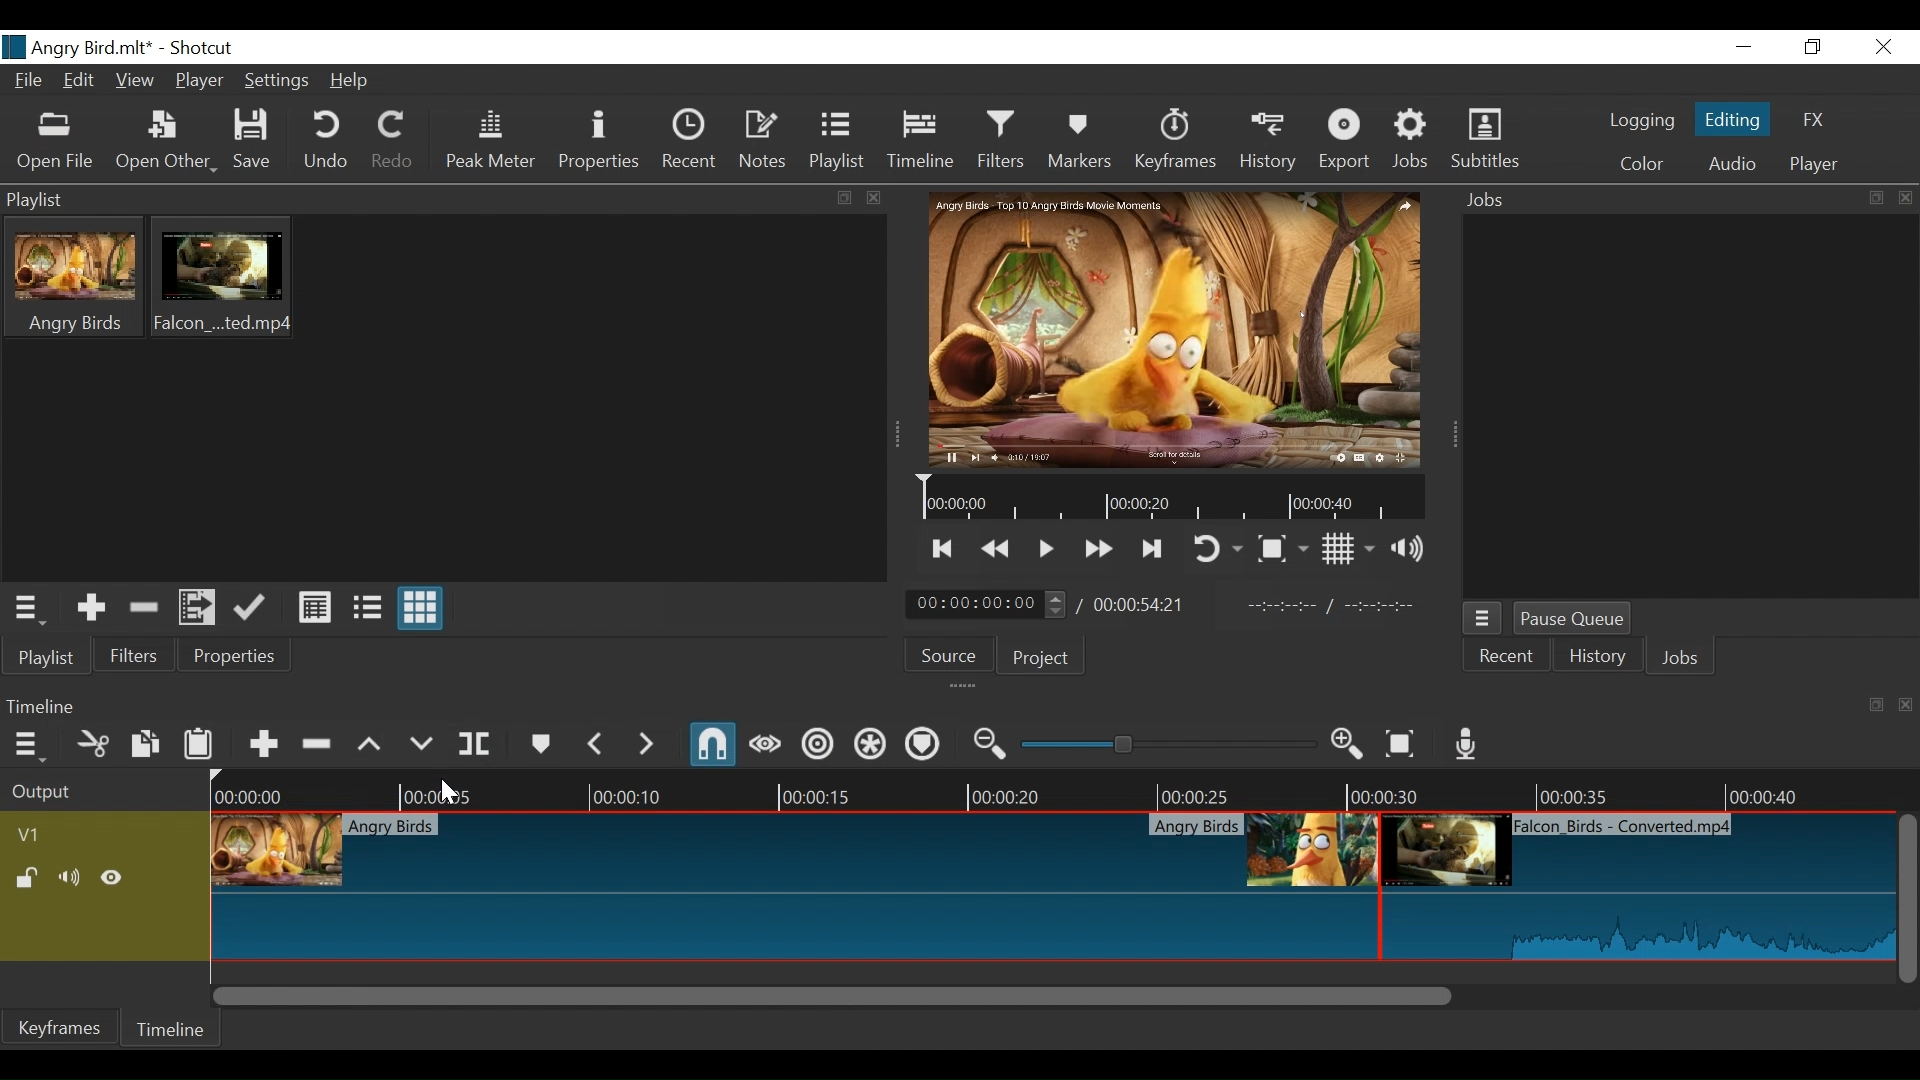 The image size is (1920, 1080). I want to click on Settings, so click(277, 82).